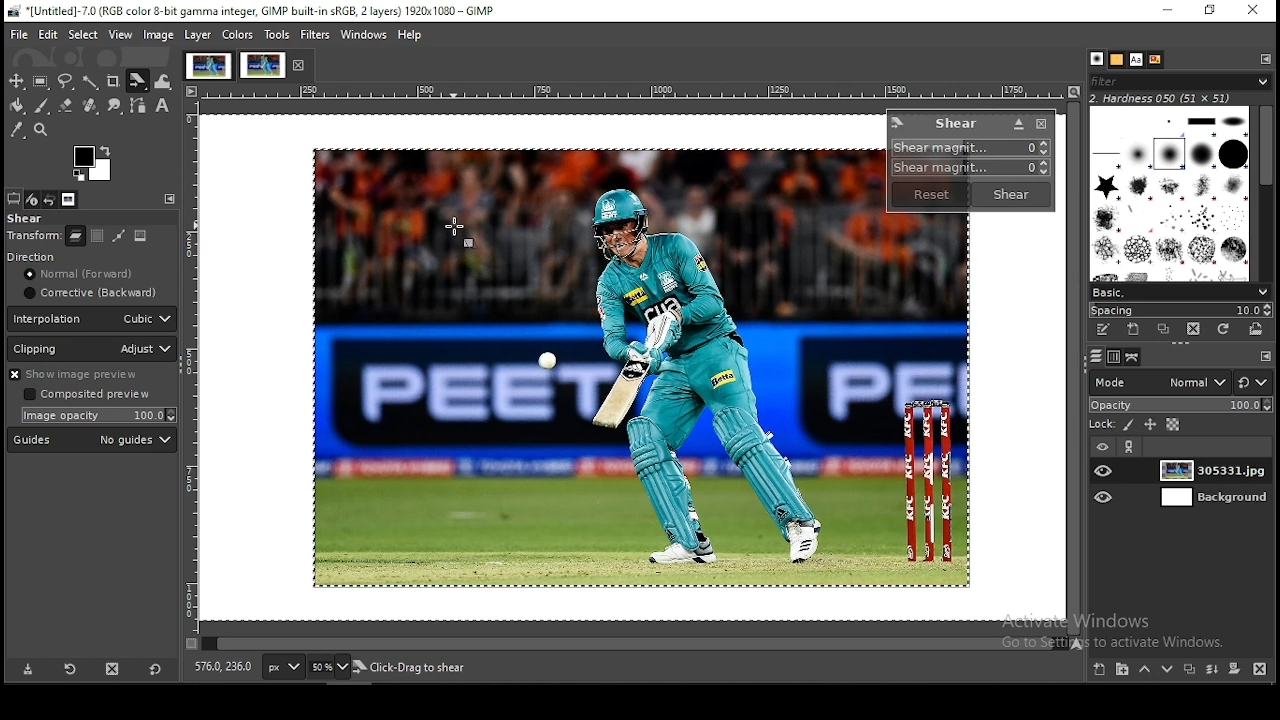 The width and height of the screenshot is (1280, 720). I want to click on color picker tool, so click(19, 130).